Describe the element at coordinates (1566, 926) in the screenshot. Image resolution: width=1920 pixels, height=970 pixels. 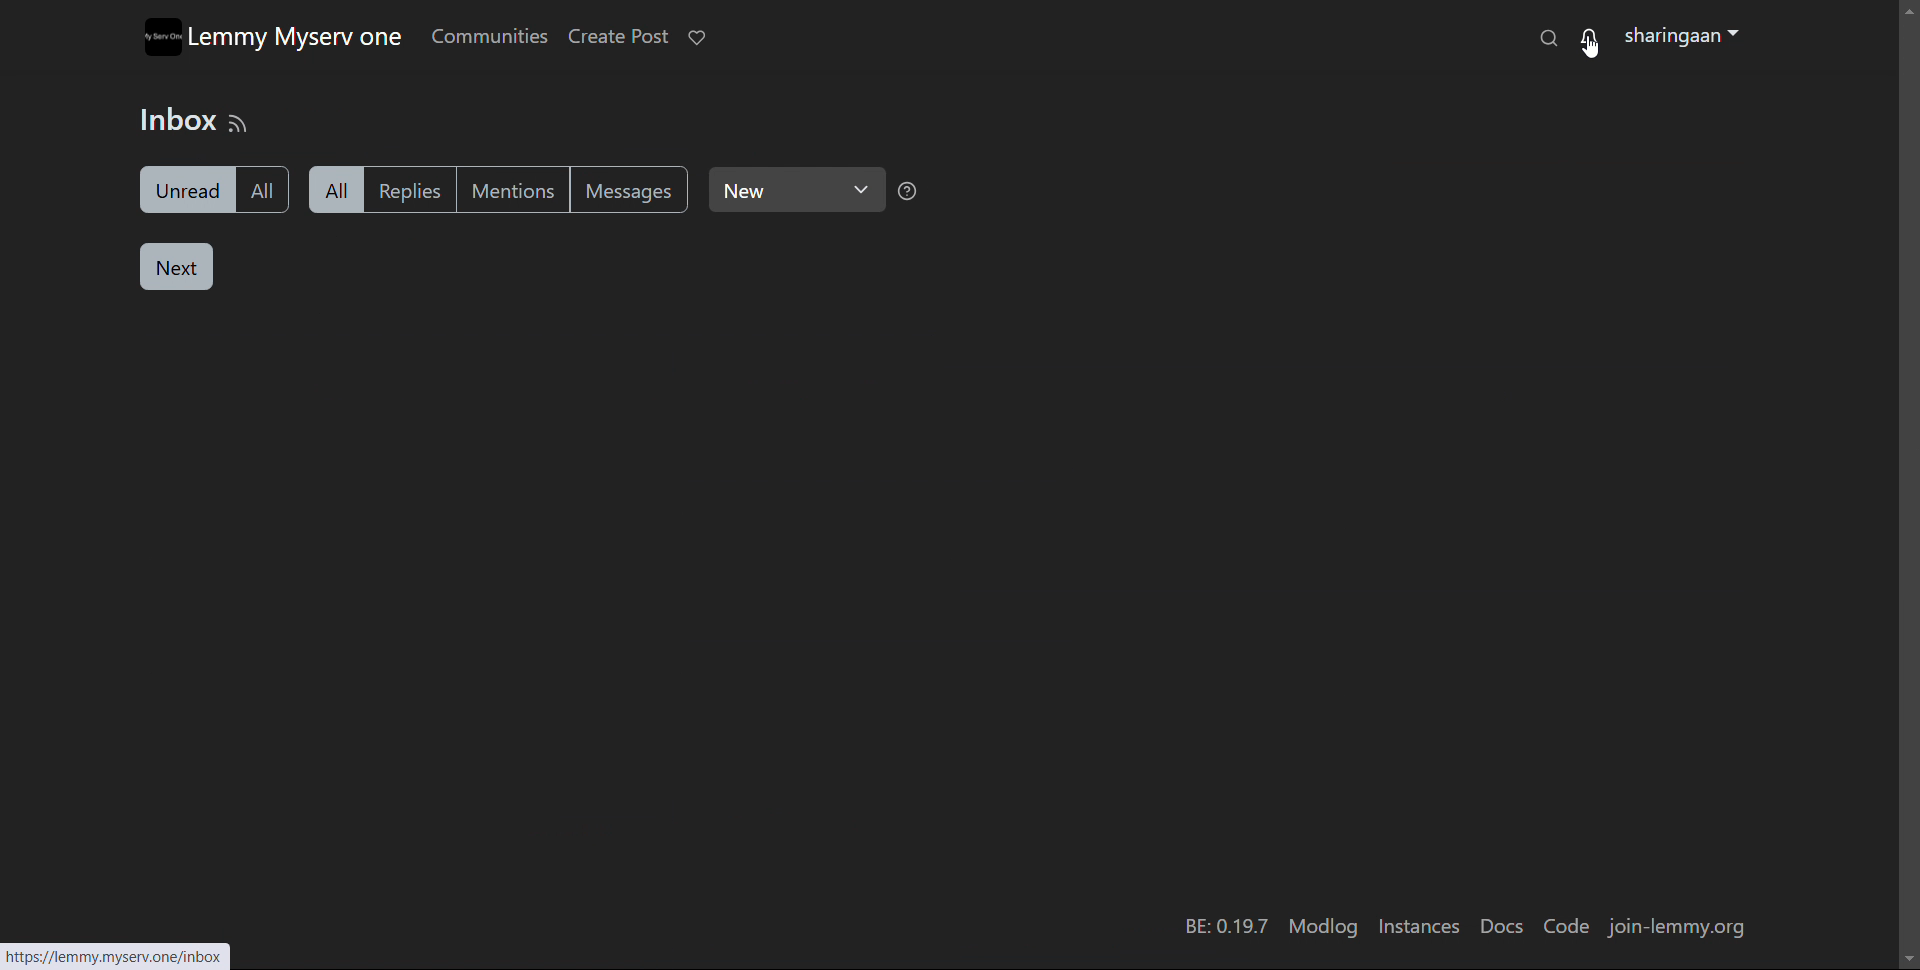
I see `code` at that location.